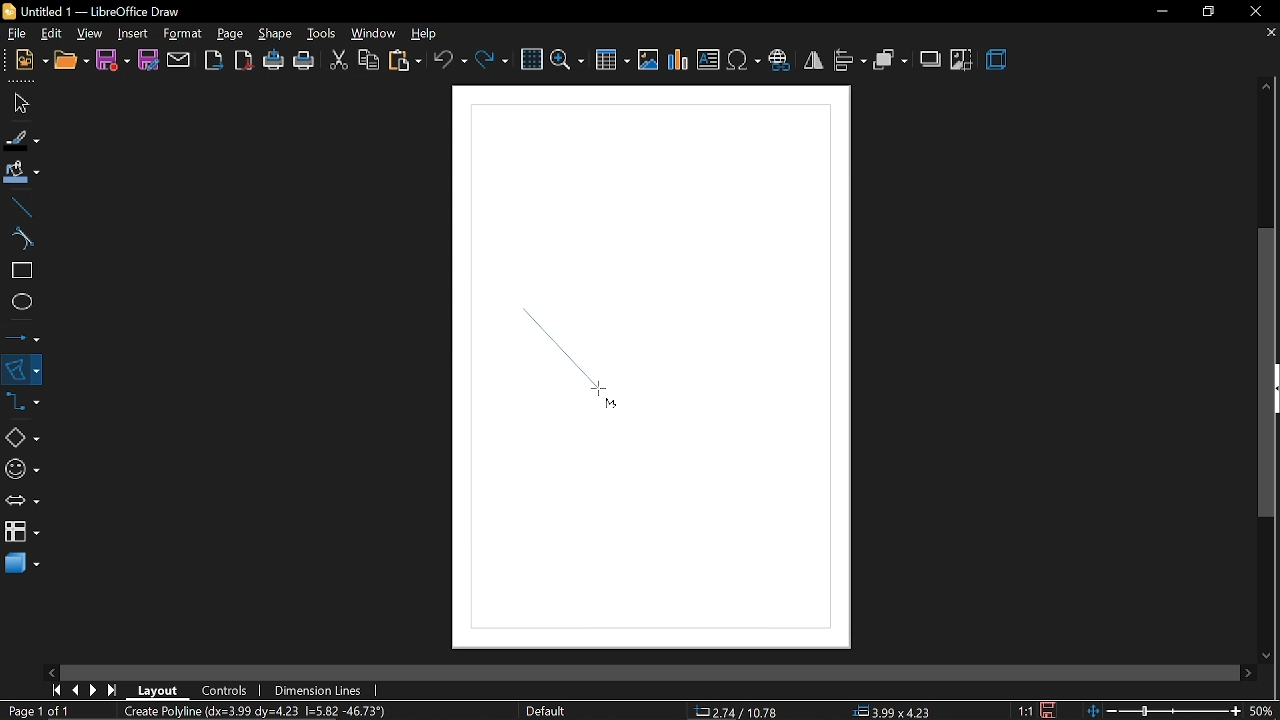 This screenshot has height=720, width=1280. What do you see at coordinates (132, 33) in the screenshot?
I see `insert` at bounding box center [132, 33].